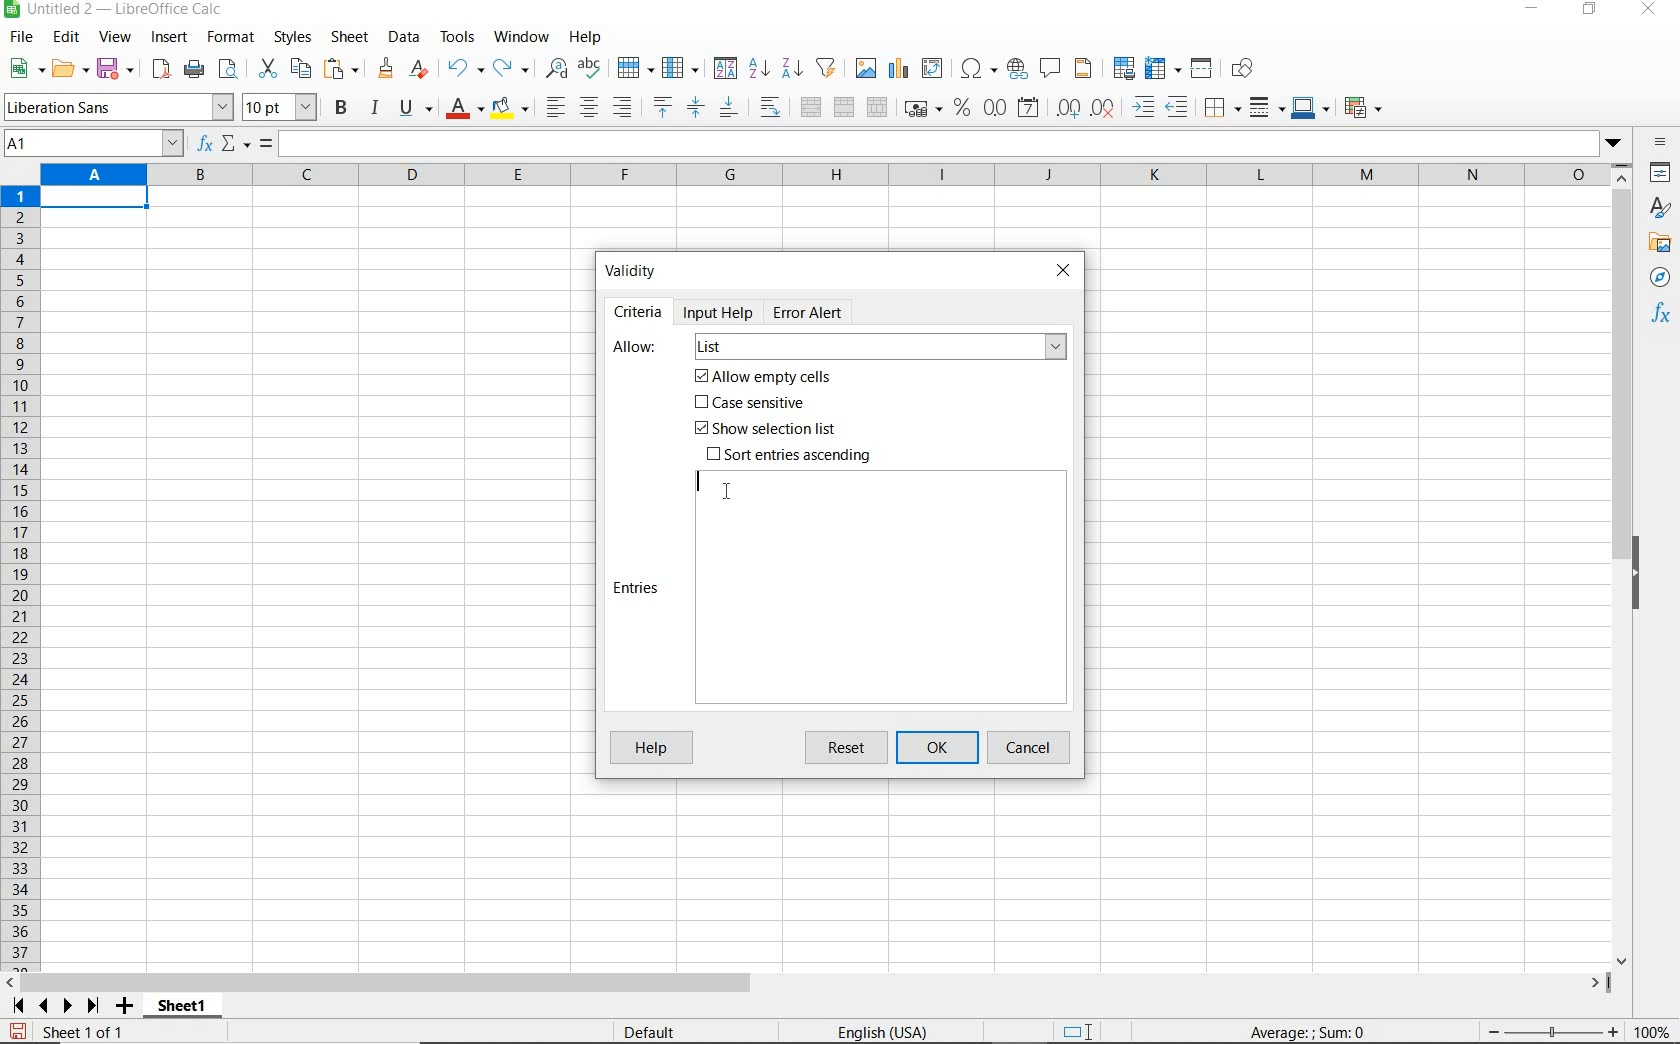  What do you see at coordinates (1104, 107) in the screenshot?
I see `delete decimal place` at bounding box center [1104, 107].